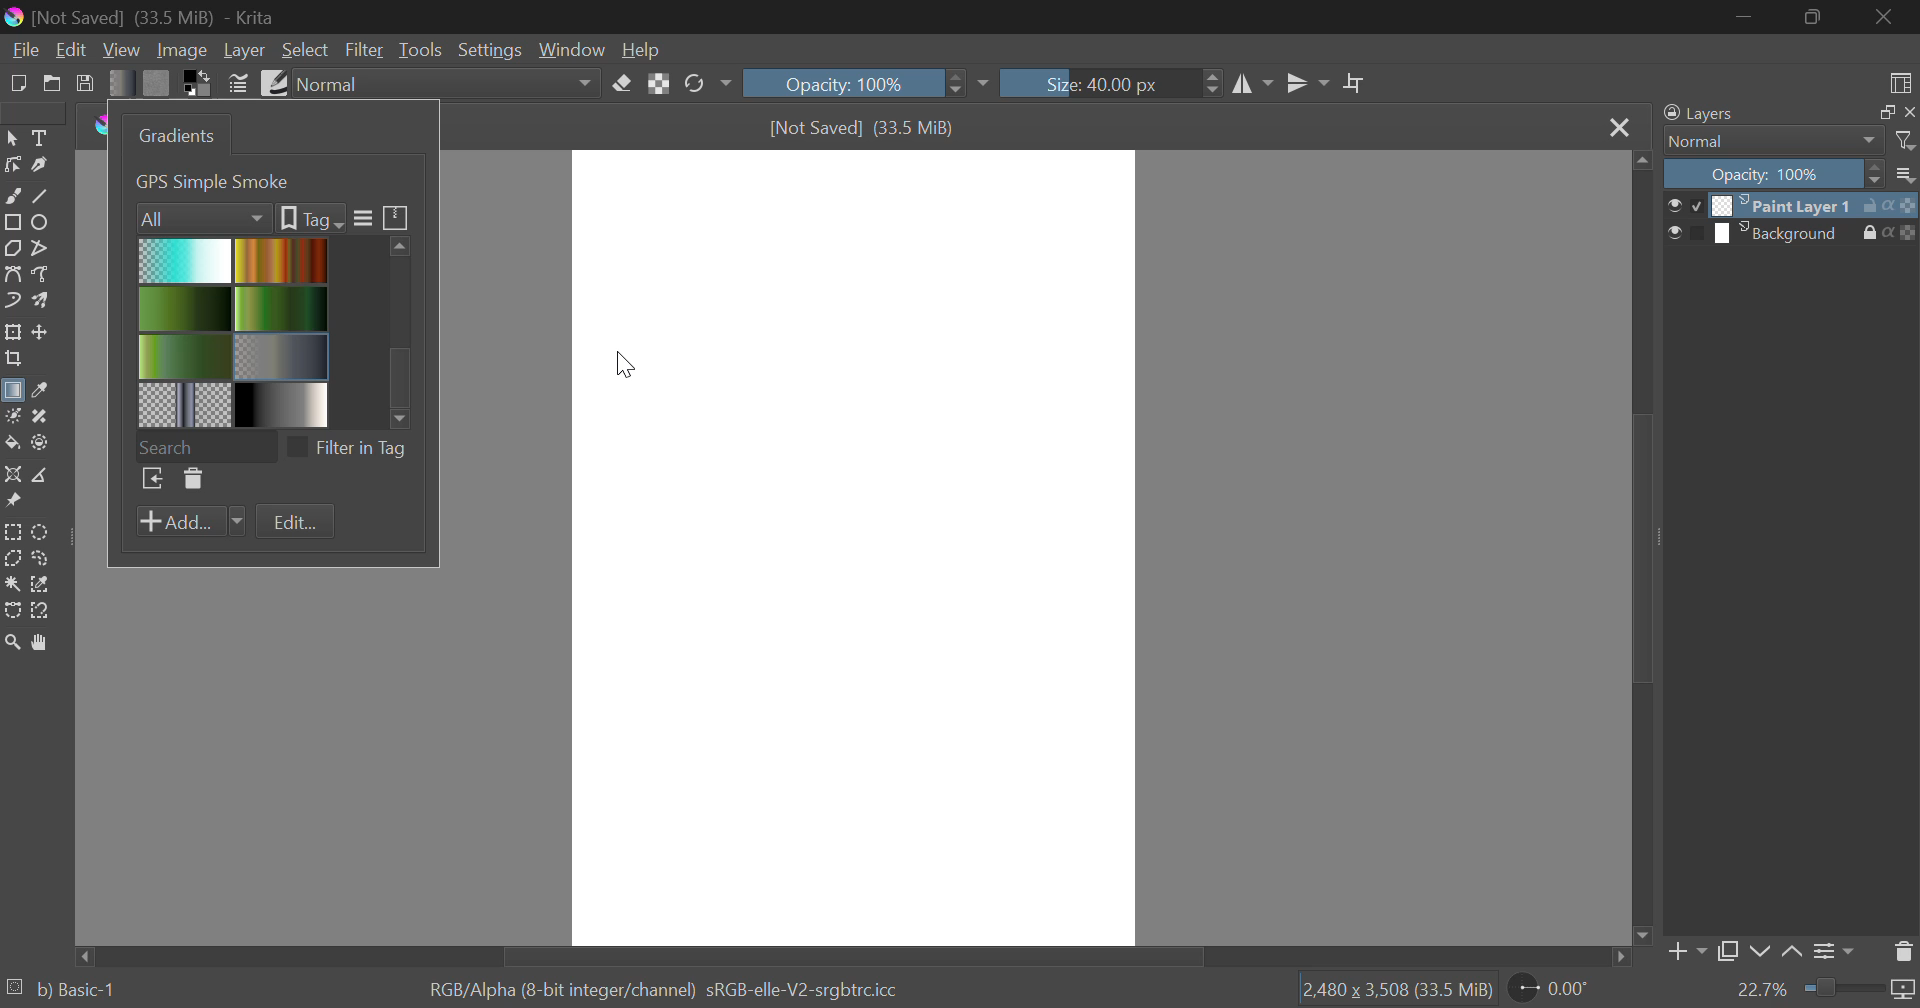  What do you see at coordinates (173, 135) in the screenshot?
I see `Gradients` at bounding box center [173, 135].